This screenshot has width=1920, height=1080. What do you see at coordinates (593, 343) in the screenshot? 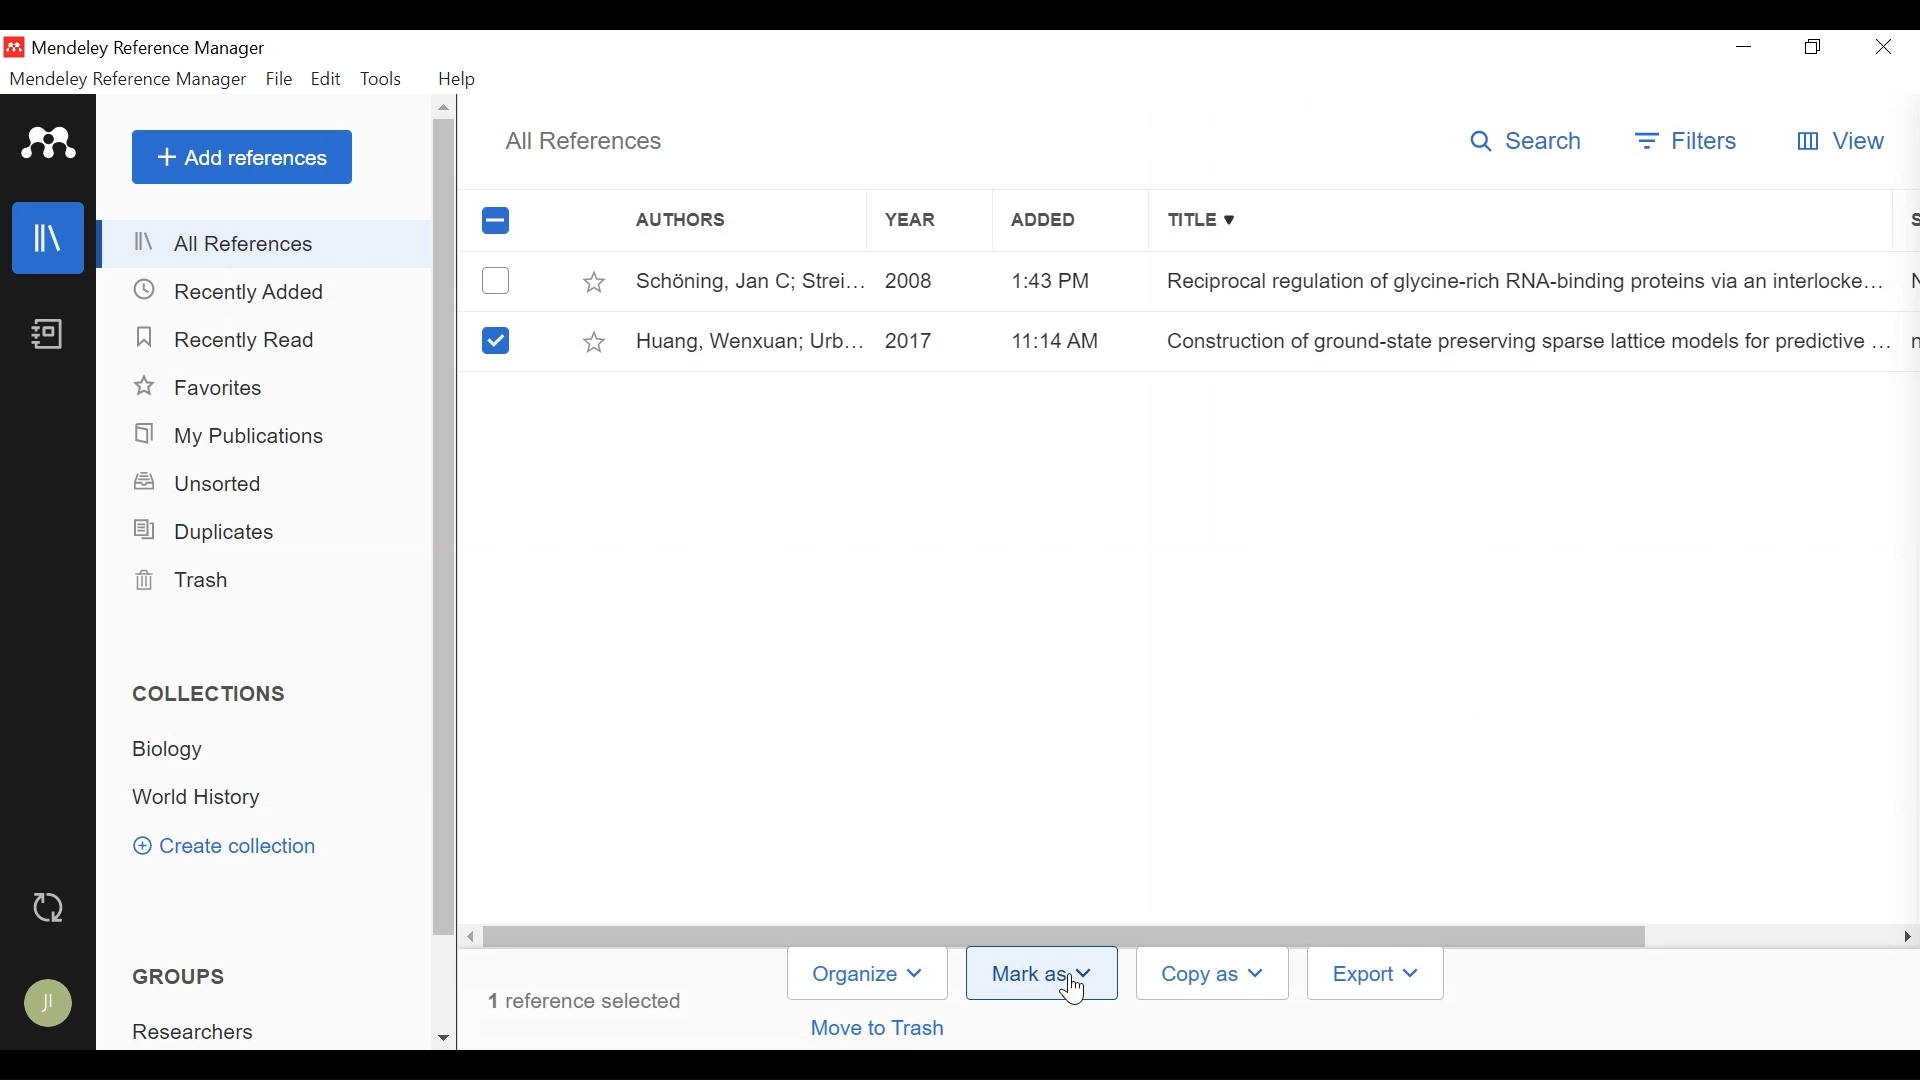
I see `Toggle Favorites` at bounding box center [593, 343].